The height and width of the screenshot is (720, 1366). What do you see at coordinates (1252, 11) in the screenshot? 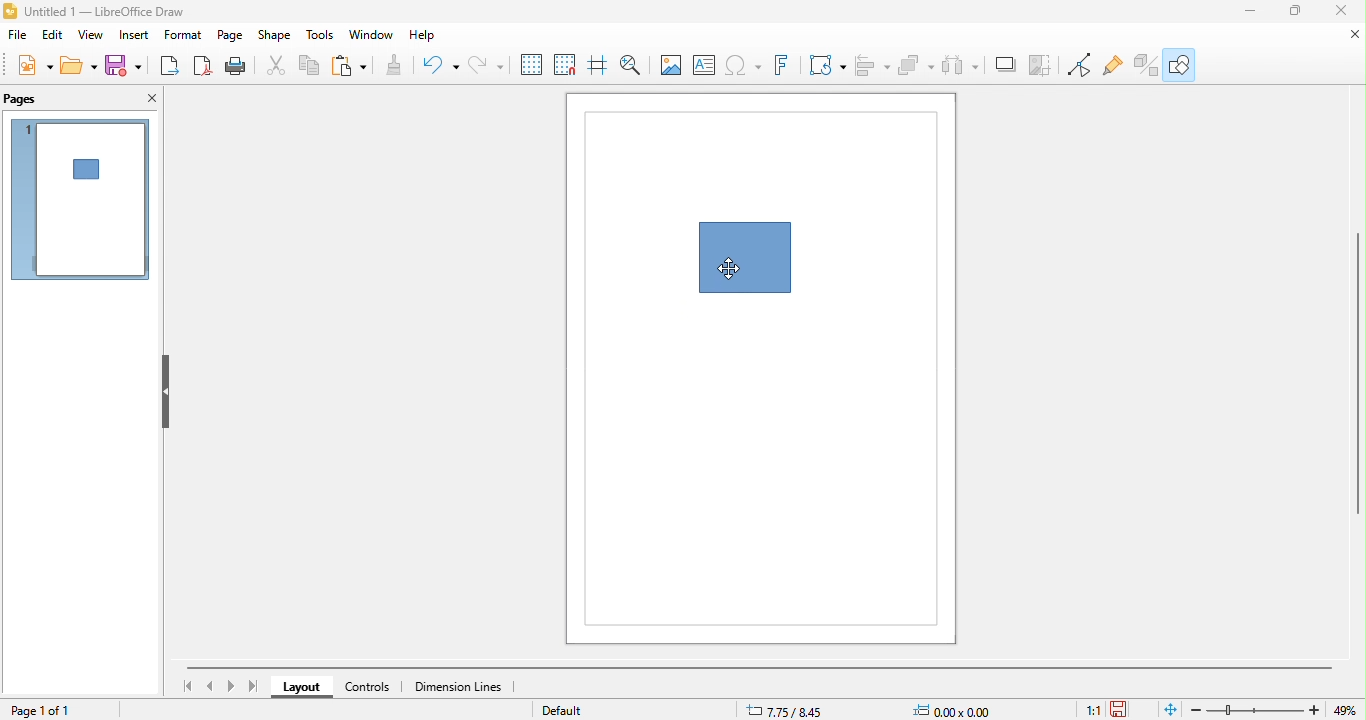
I see `minimize` at bounding box center [1252, 11].